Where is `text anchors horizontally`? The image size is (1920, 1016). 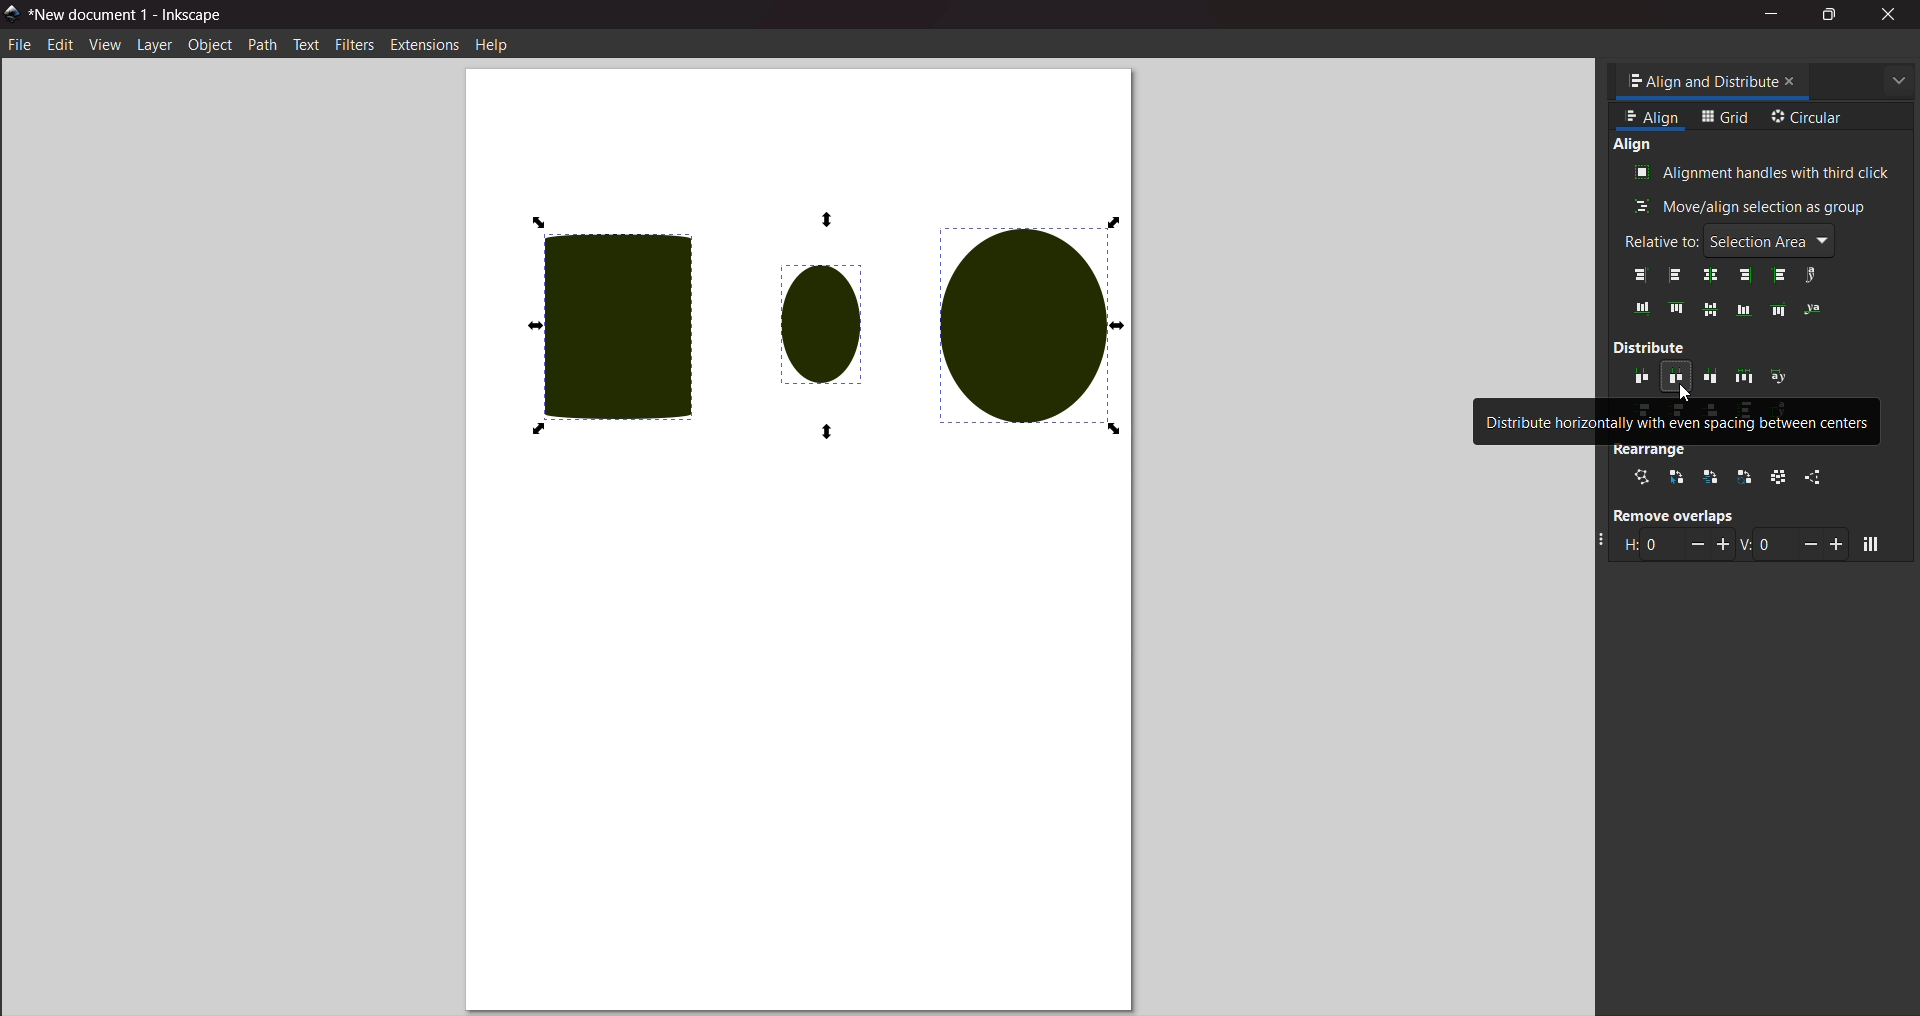
text anchors horizontally is located at coordinates (1818, 276).